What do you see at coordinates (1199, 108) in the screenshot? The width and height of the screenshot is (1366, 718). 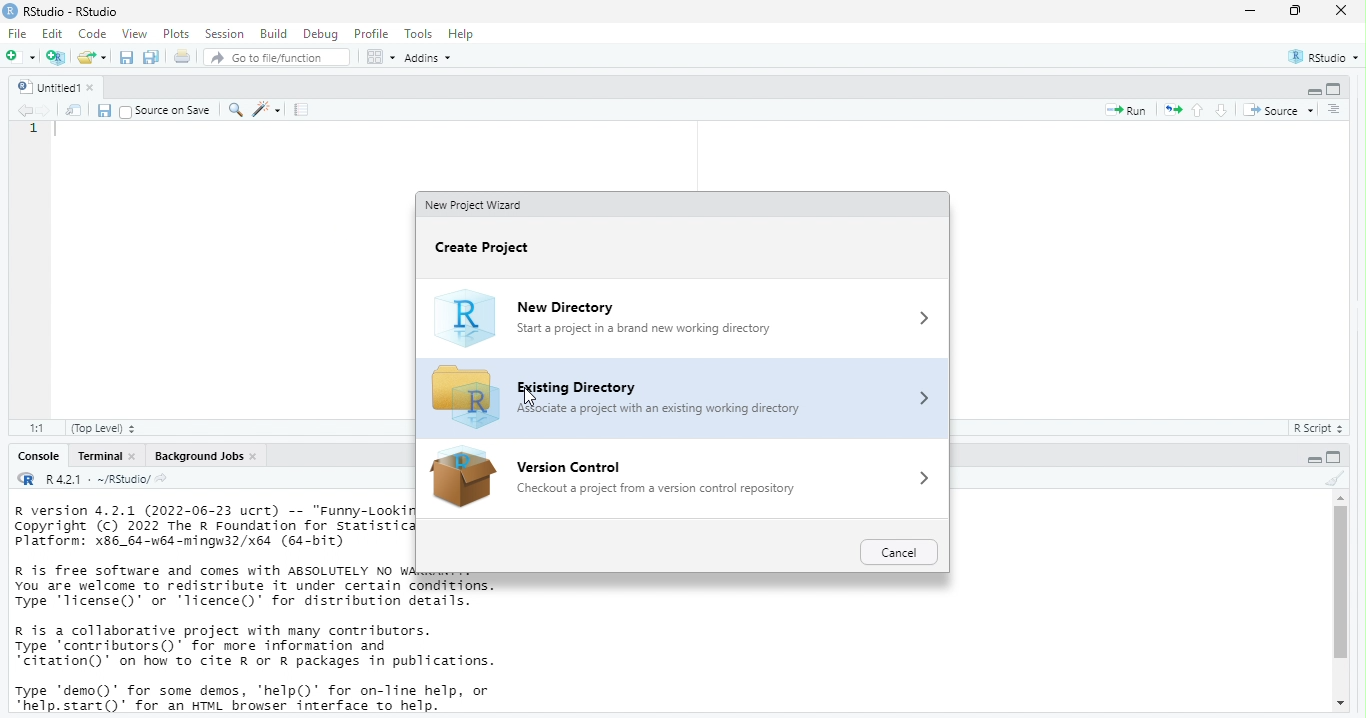 I see `go to previous section/chunk` at bounding box center [1199, 108].